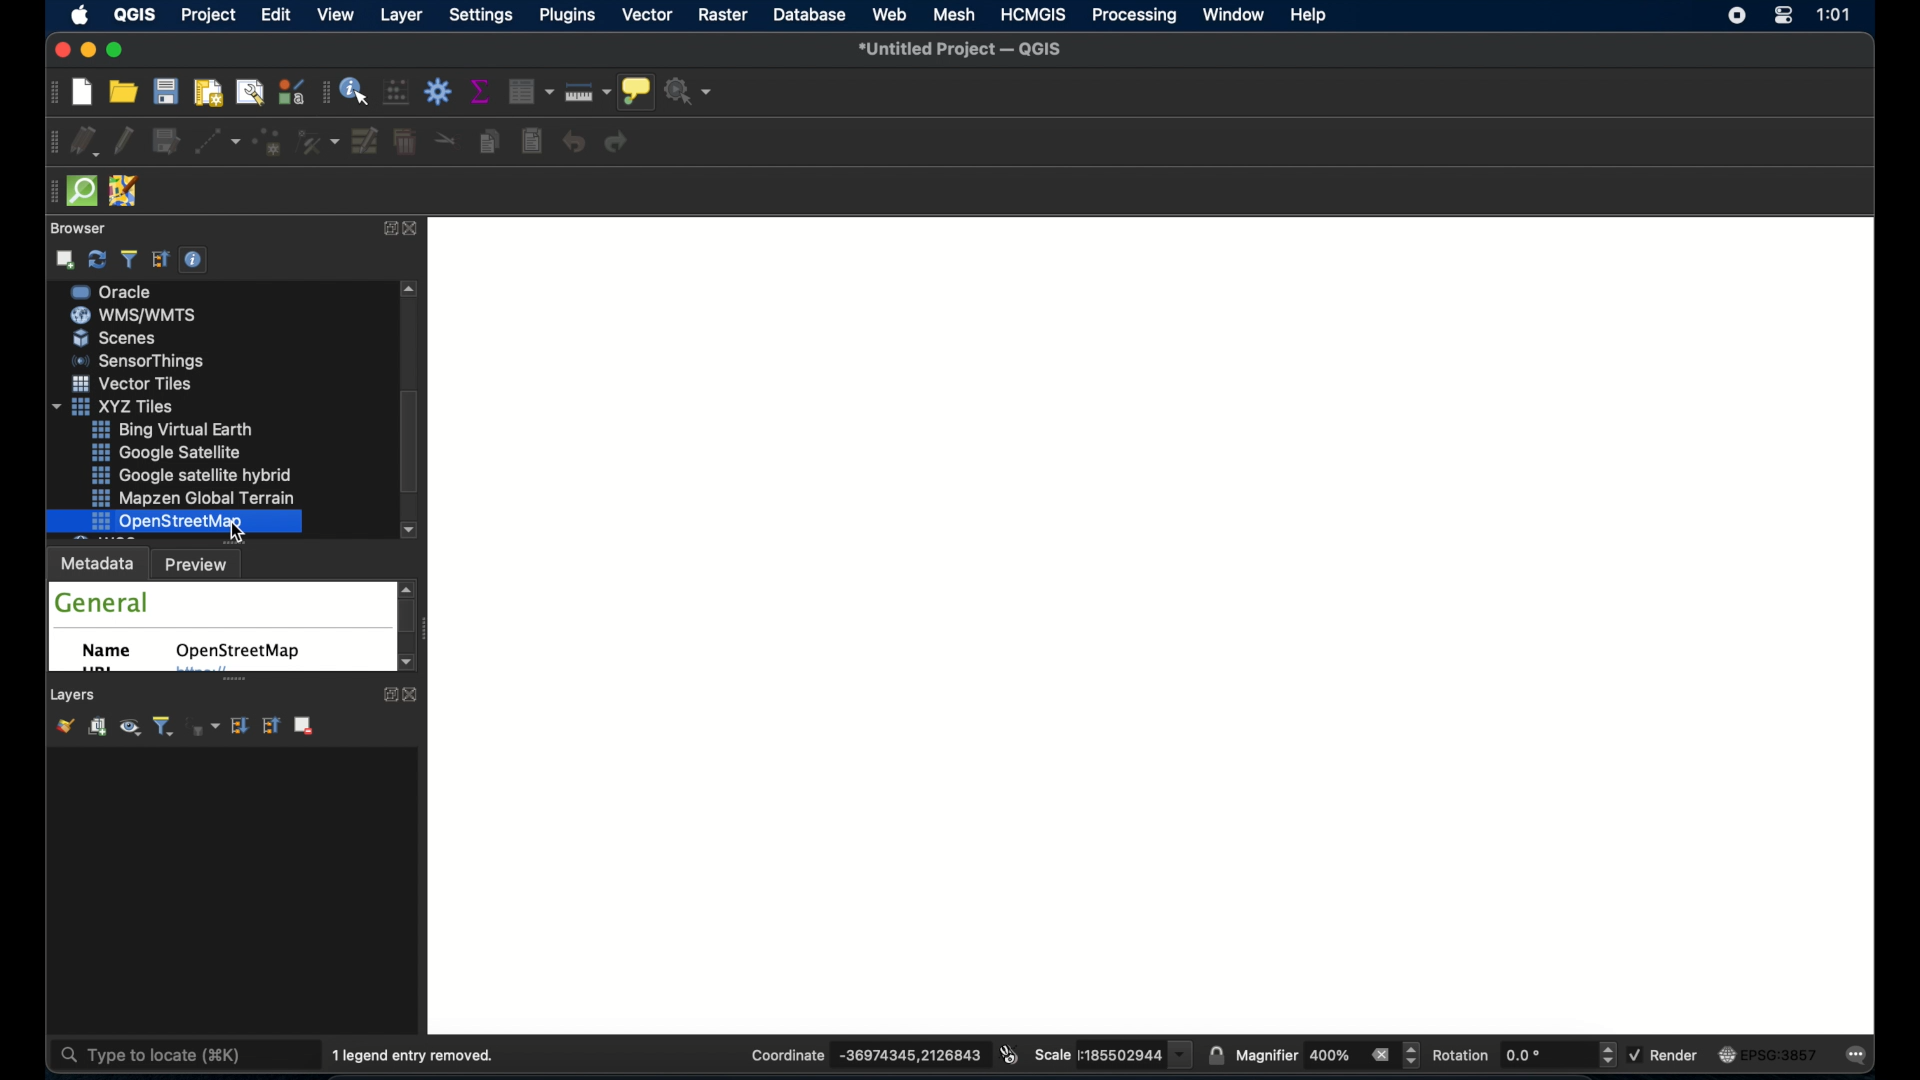 The height and width of the screenshot is (1080, 1920). What do you see at coordinates (128, 728) in the screenshot?
I see `show map themes` at bounding box center [128, 728].